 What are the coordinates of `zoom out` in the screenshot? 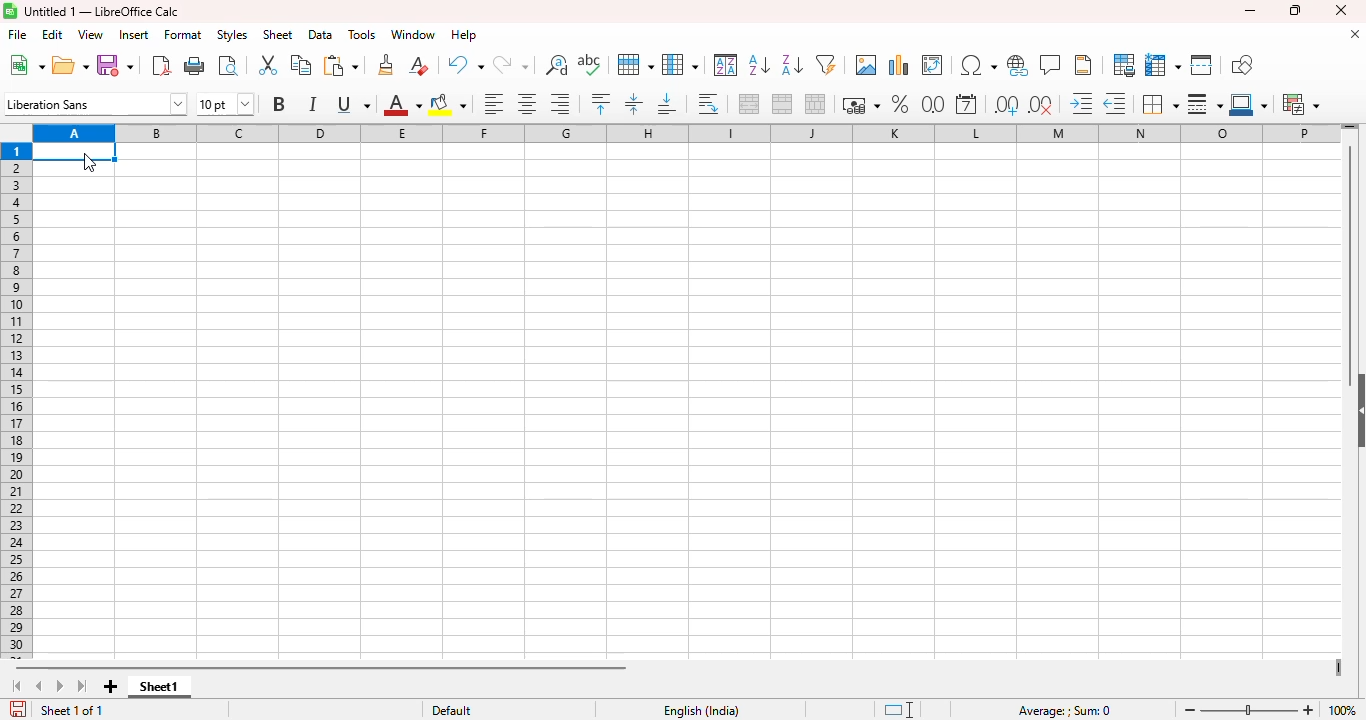 It's located at (1190, 709).